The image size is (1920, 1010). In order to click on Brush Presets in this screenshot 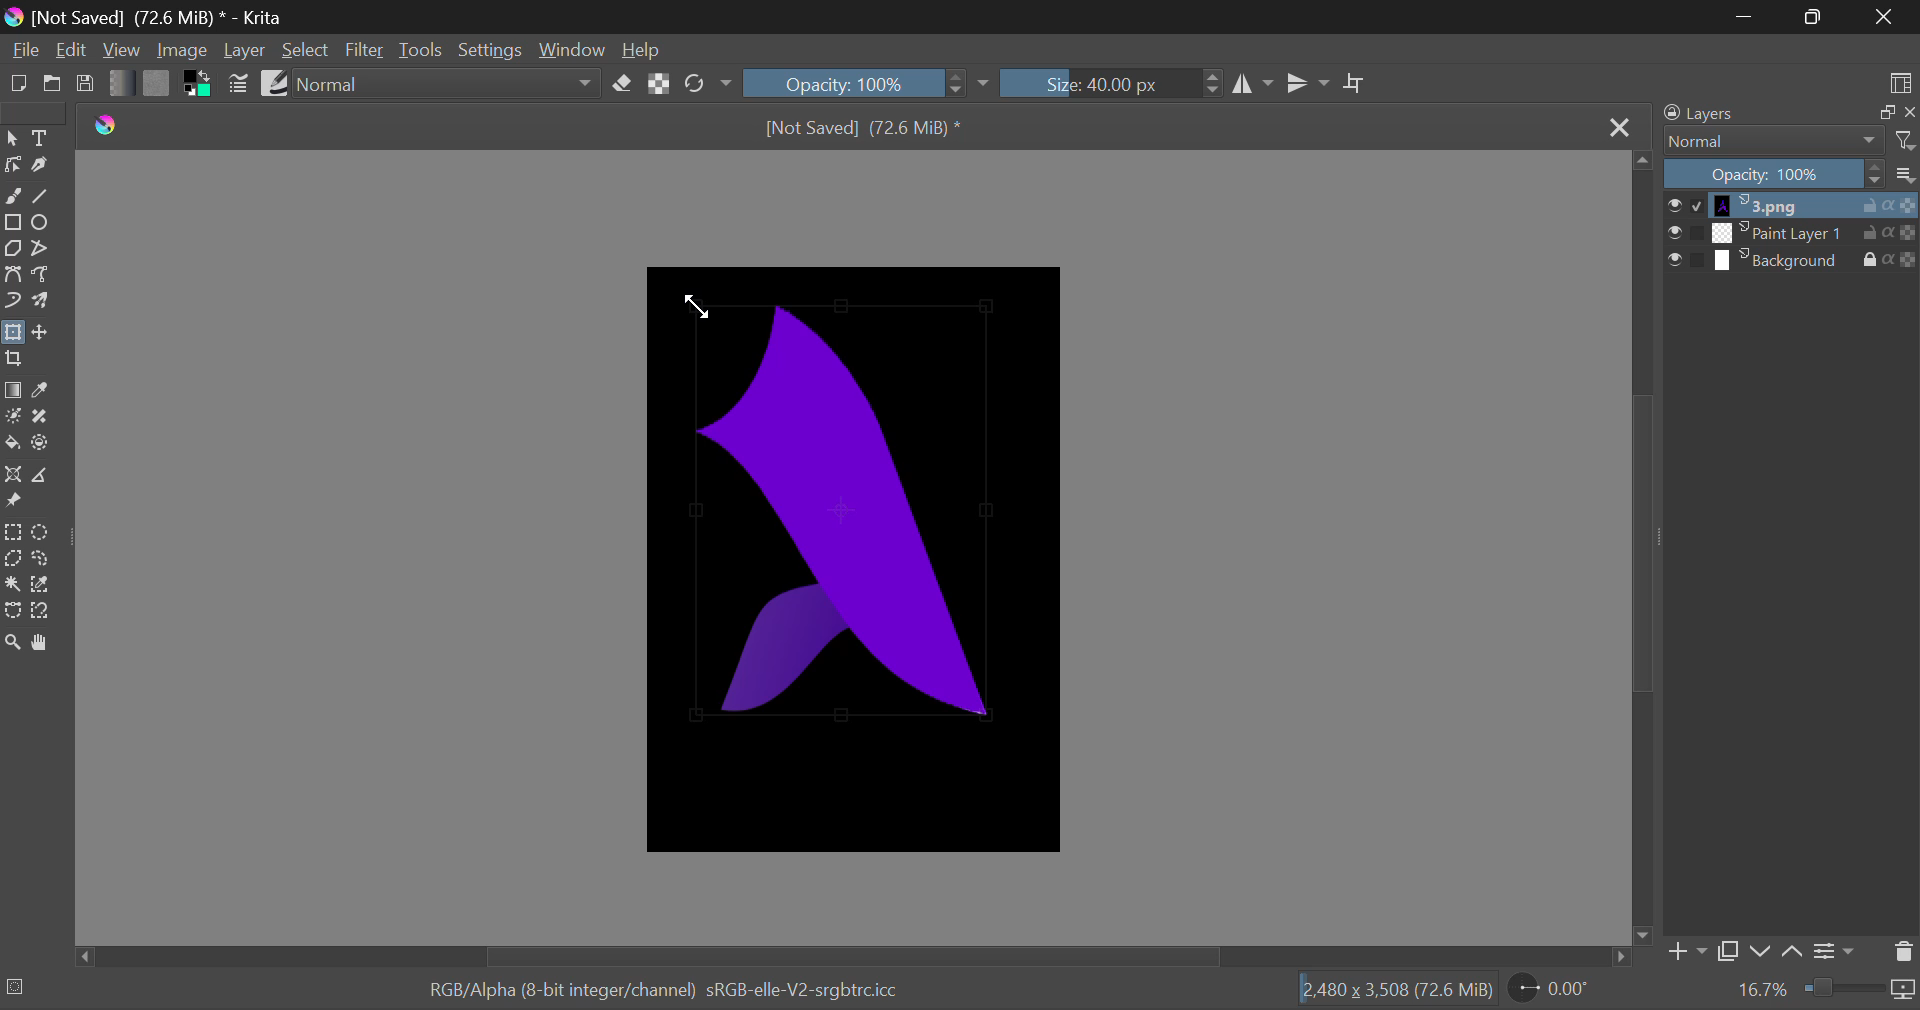, I will do `click(274, 83)`.